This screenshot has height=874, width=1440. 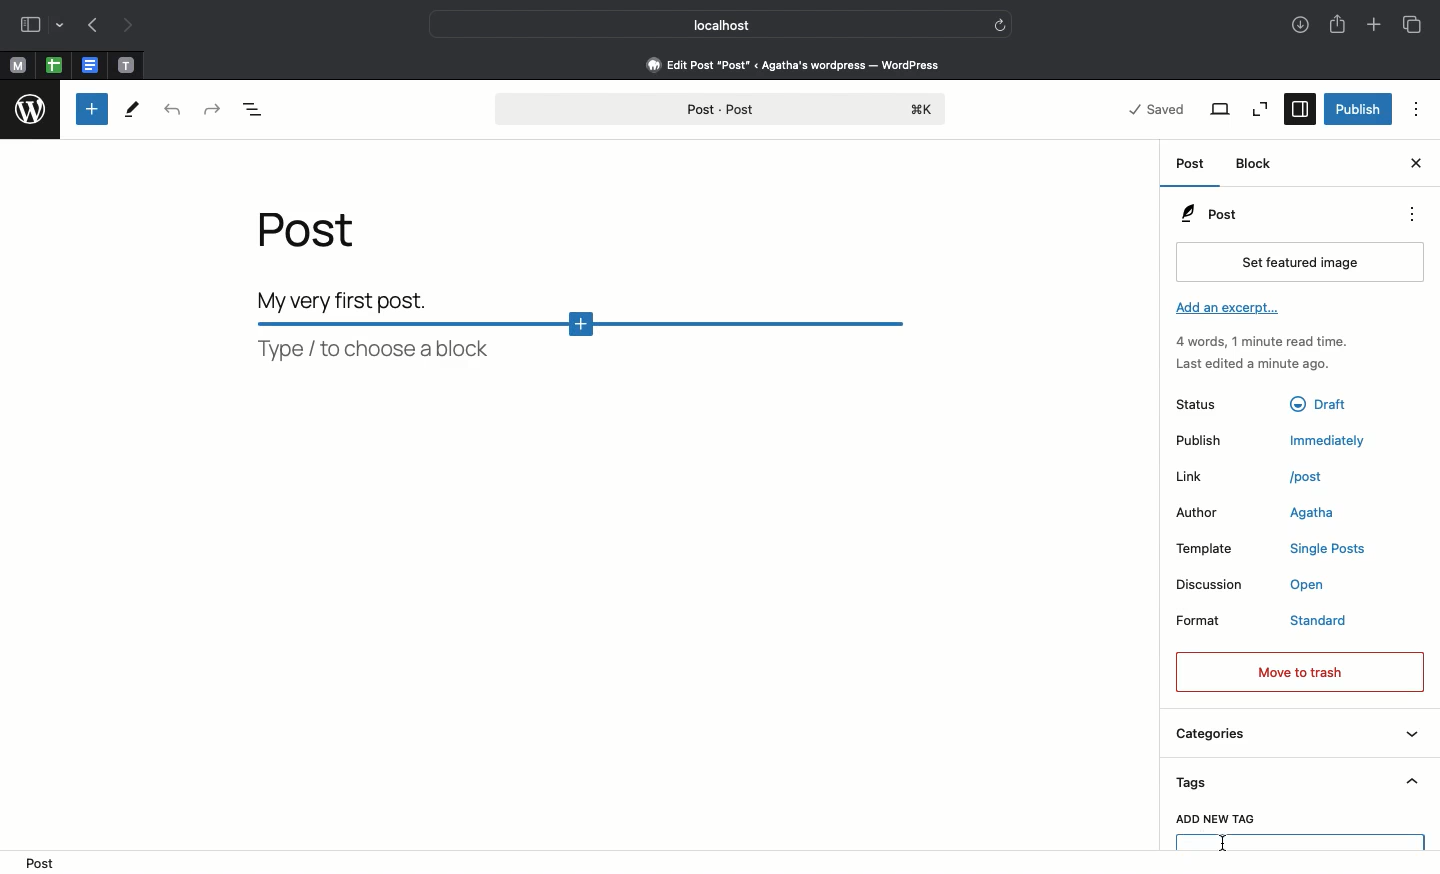 What do you see at coordinates (1415, 165) in the screenshot?
I see `Close` at bounding box center [1415, 165].